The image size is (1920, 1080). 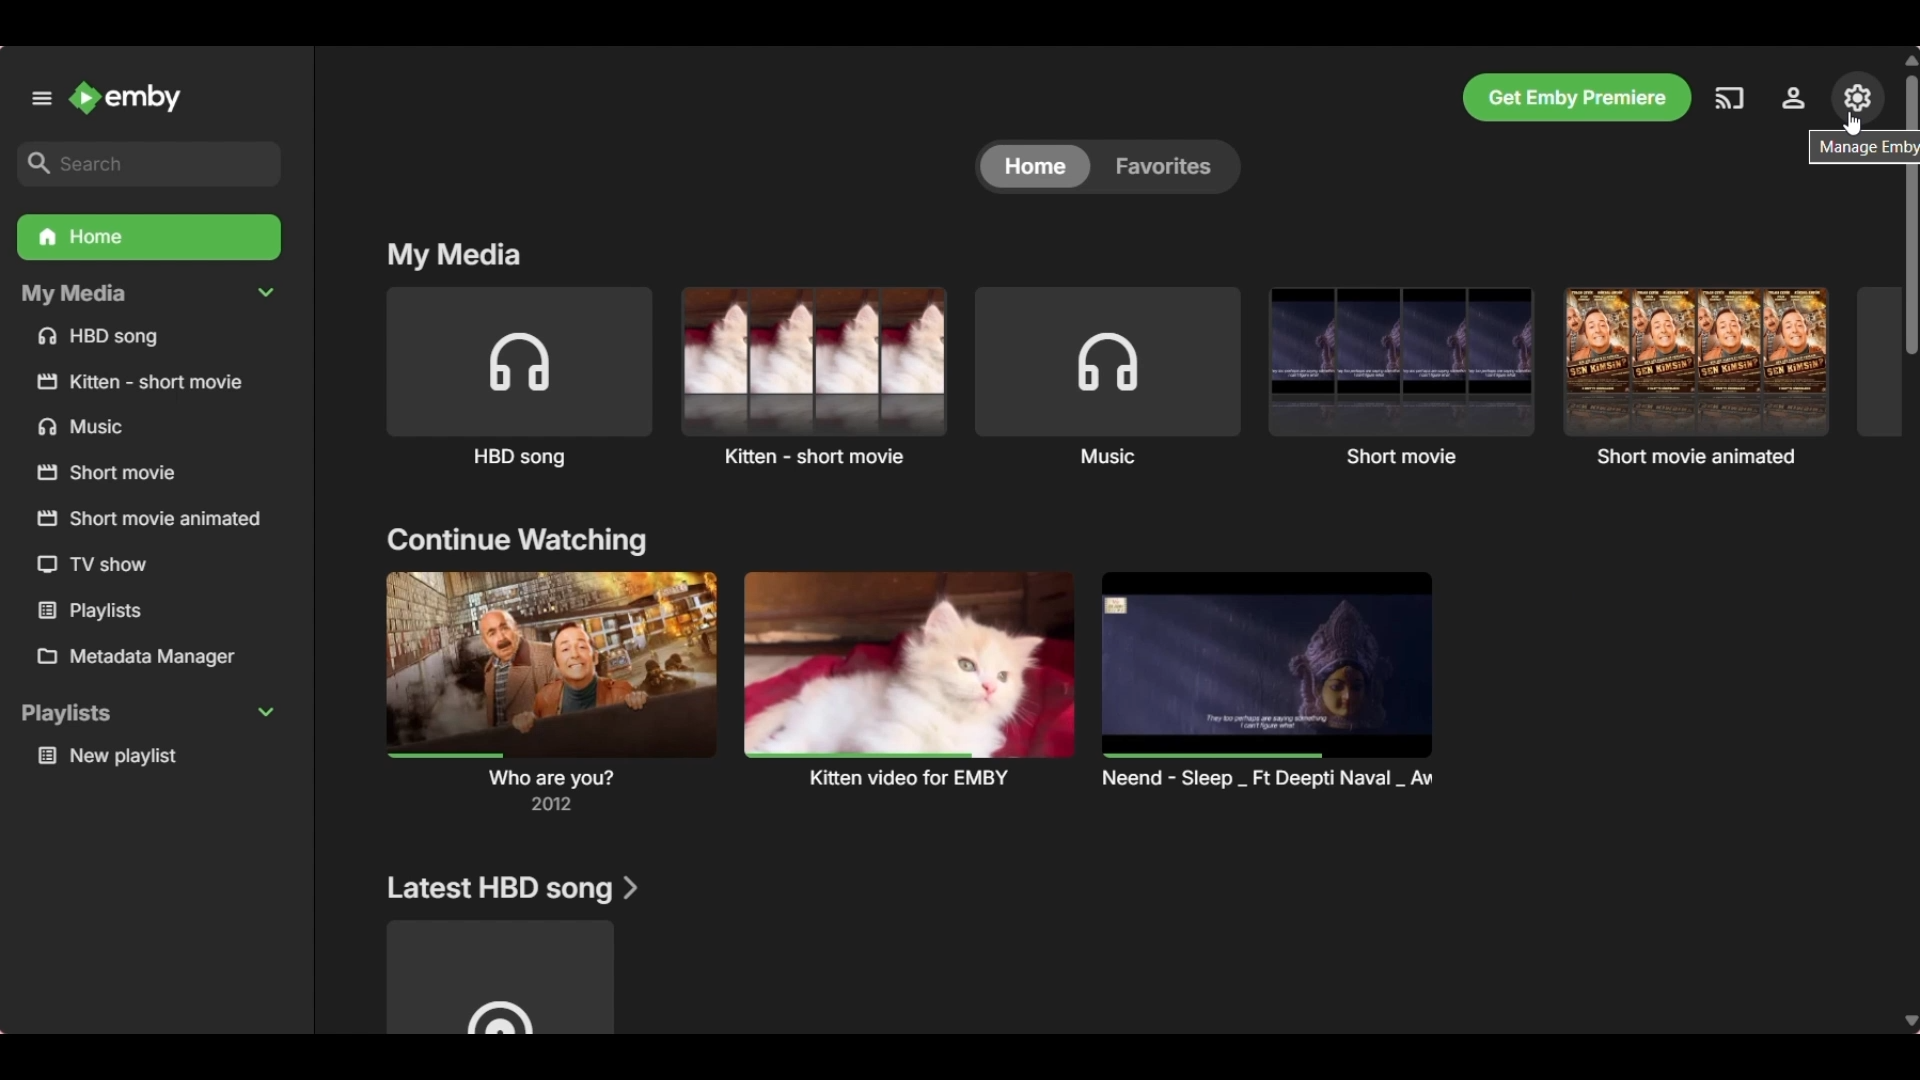 I want to click on Play on another device, so click(x=1729, y=98).